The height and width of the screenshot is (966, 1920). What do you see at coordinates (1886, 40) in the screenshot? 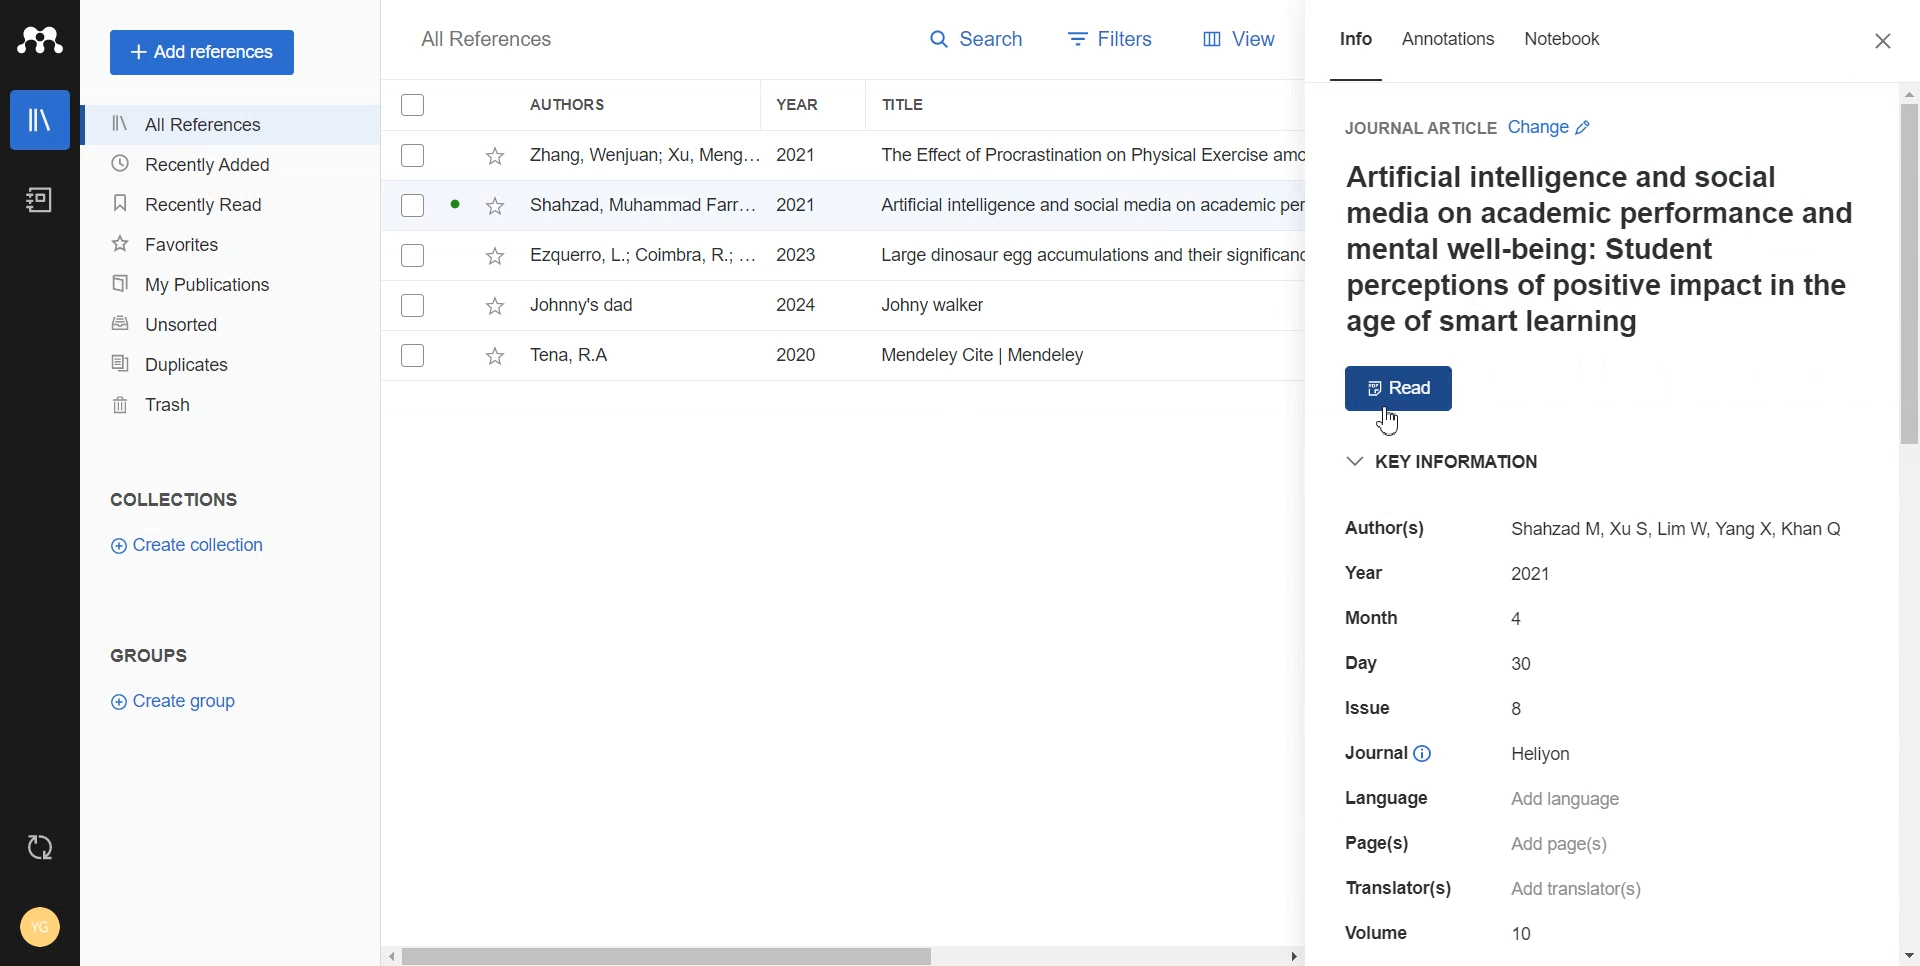
I see `Close` at bounding box center [1886, 40].